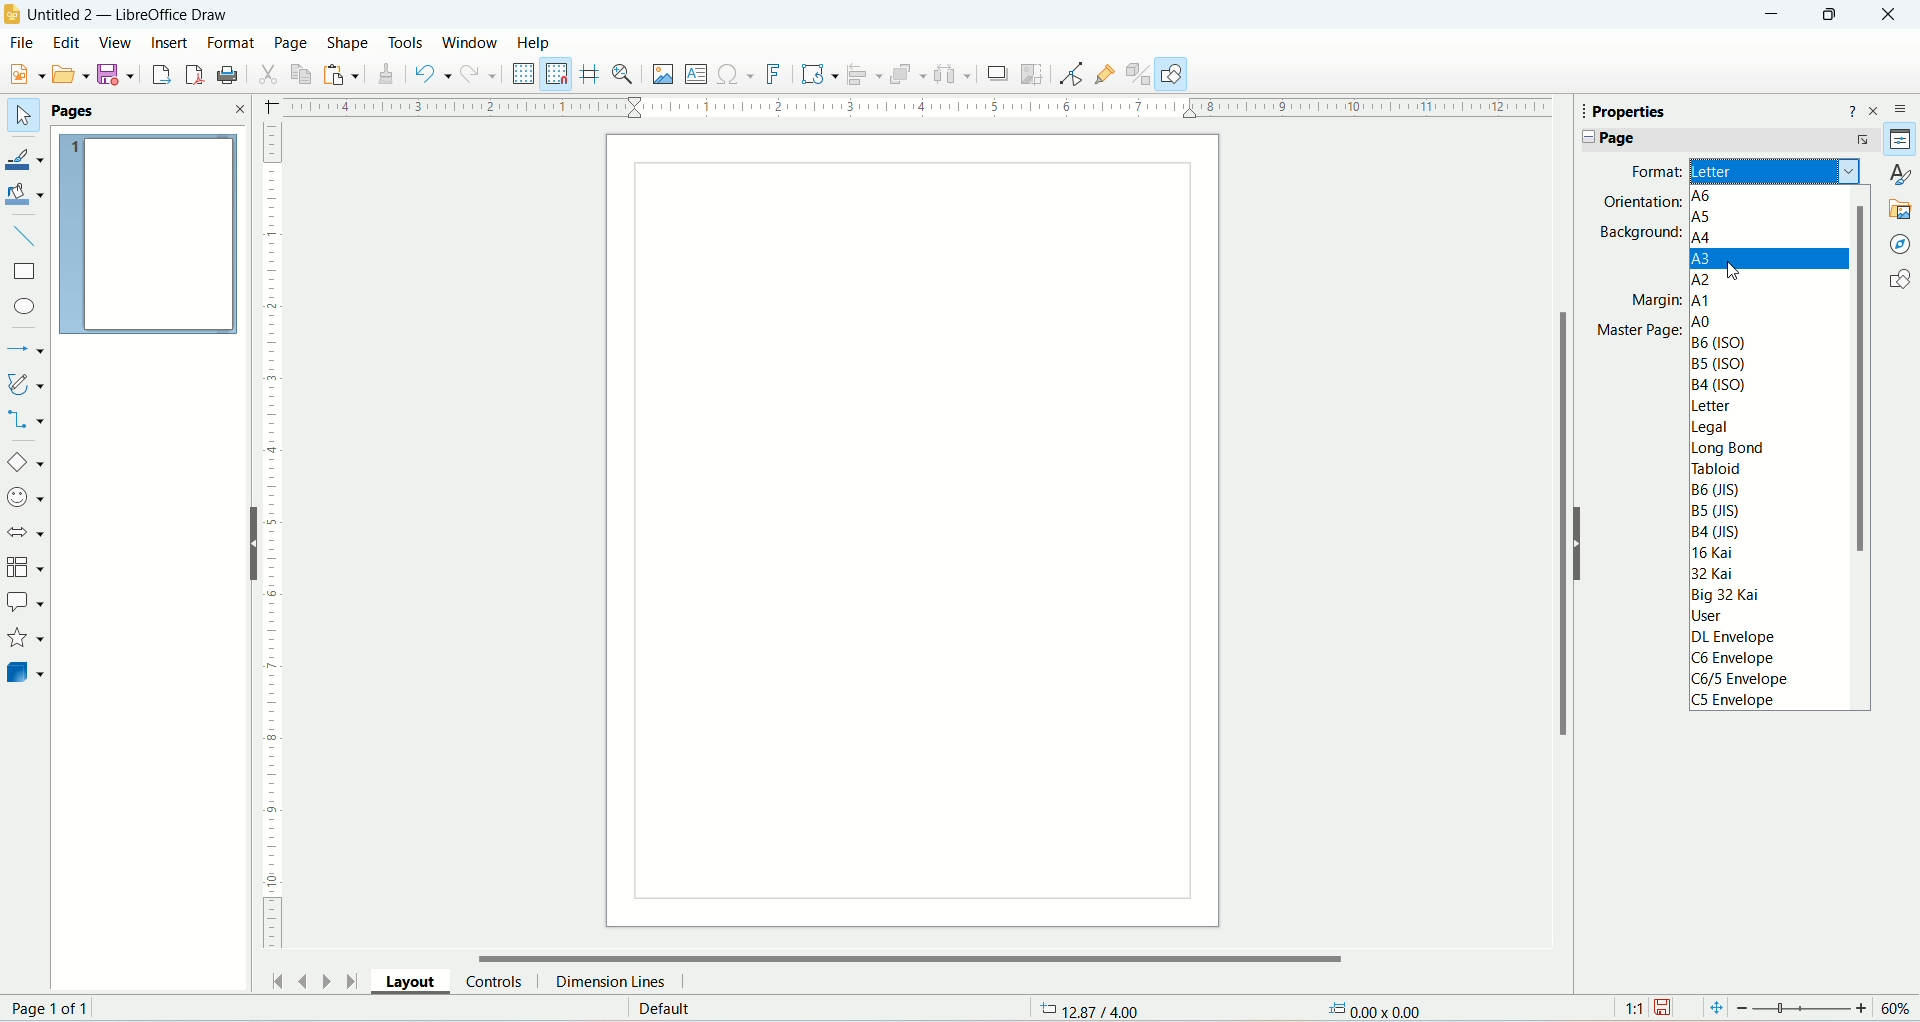 Image resolution: width=1920 pixels, height=1022 pixels. What do you see at coordinates (1901, 112) in the screenshot?
I see `sidebar settings` at bounding box center [1901, 112].